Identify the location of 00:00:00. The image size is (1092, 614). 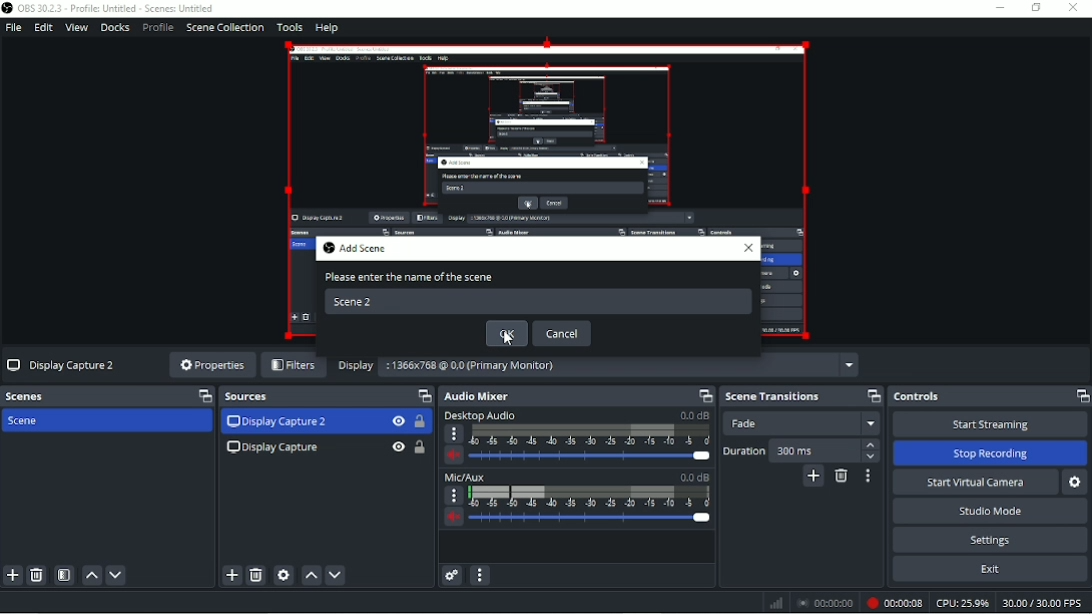
(824, 604).